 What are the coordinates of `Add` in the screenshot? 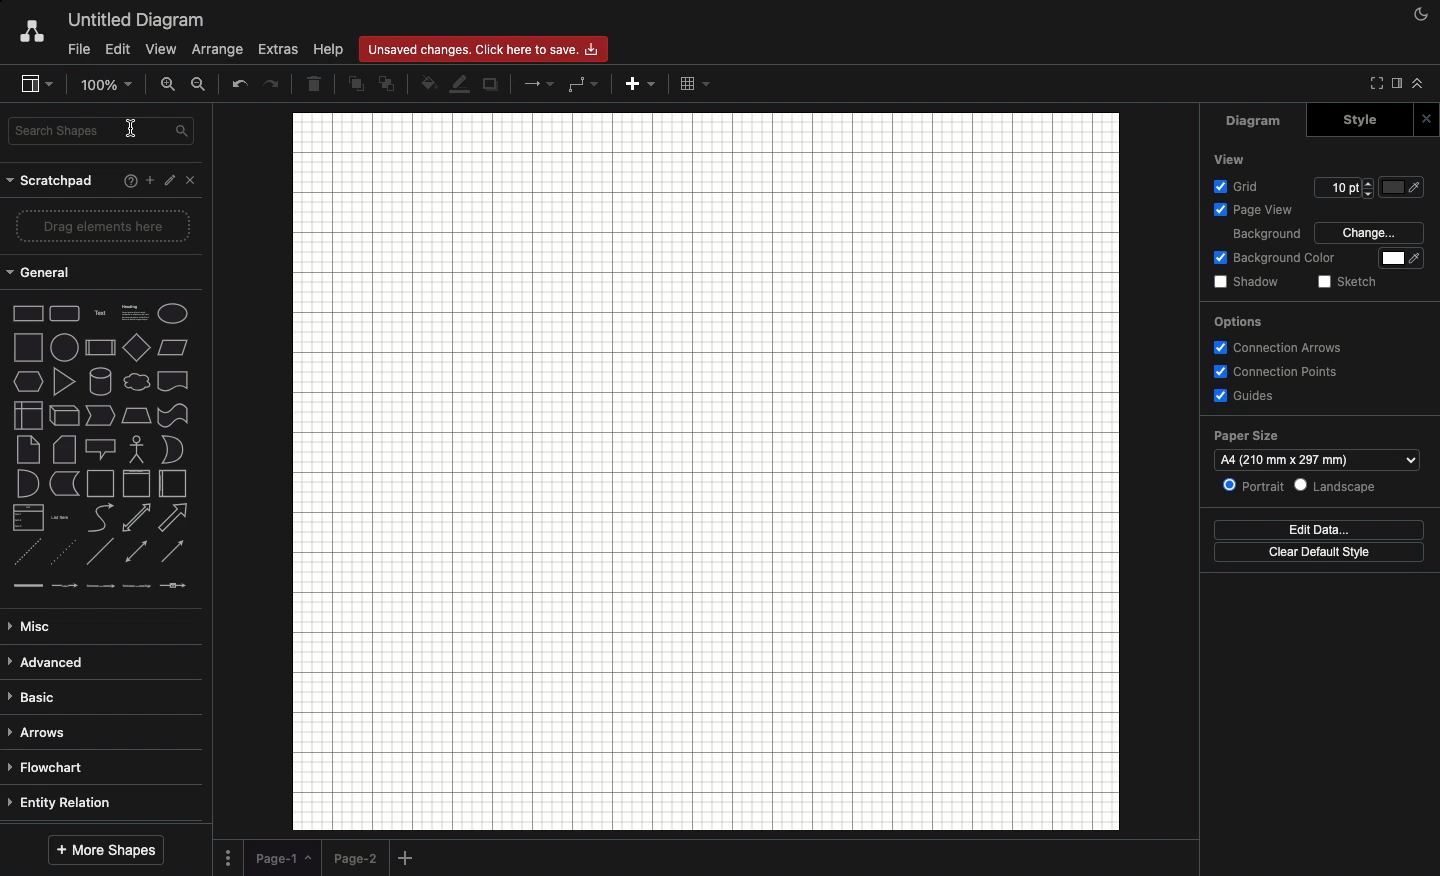 It's located at (148, 182).